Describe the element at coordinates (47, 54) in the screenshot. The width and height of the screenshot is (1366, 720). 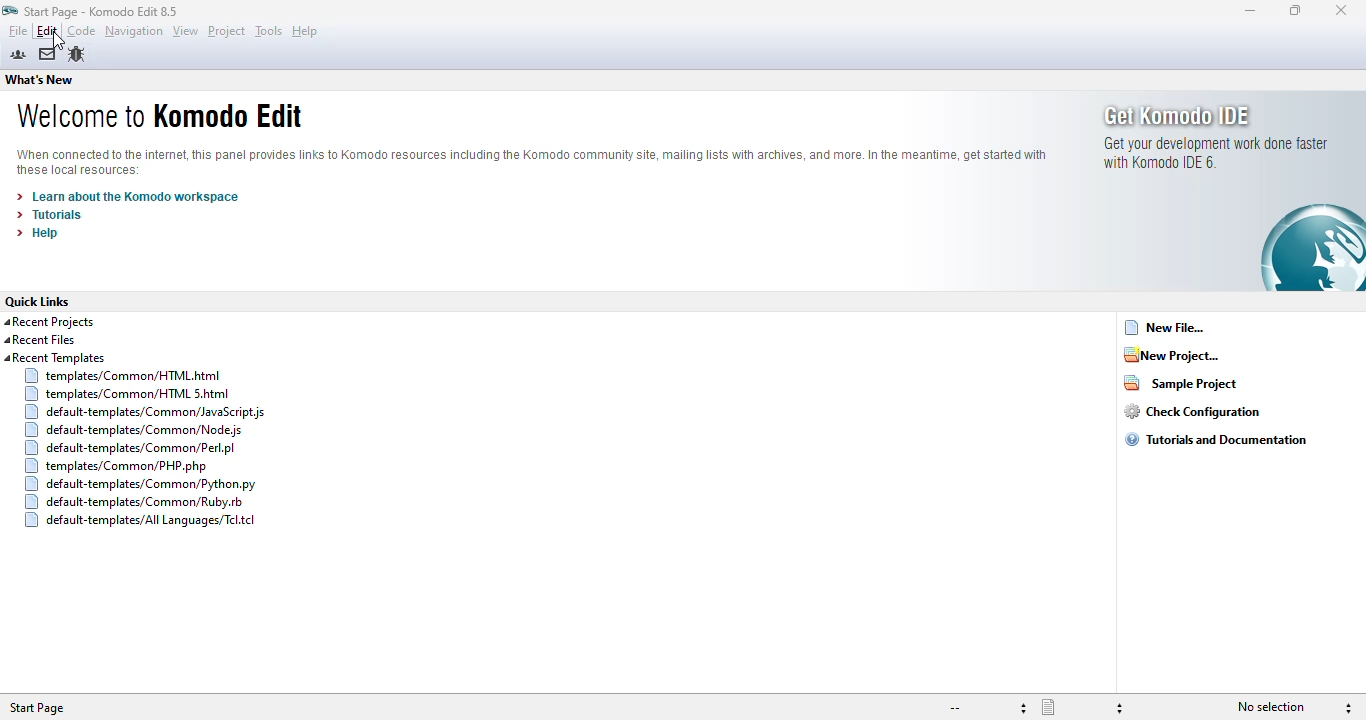
I see `komodo email lists` at that location.